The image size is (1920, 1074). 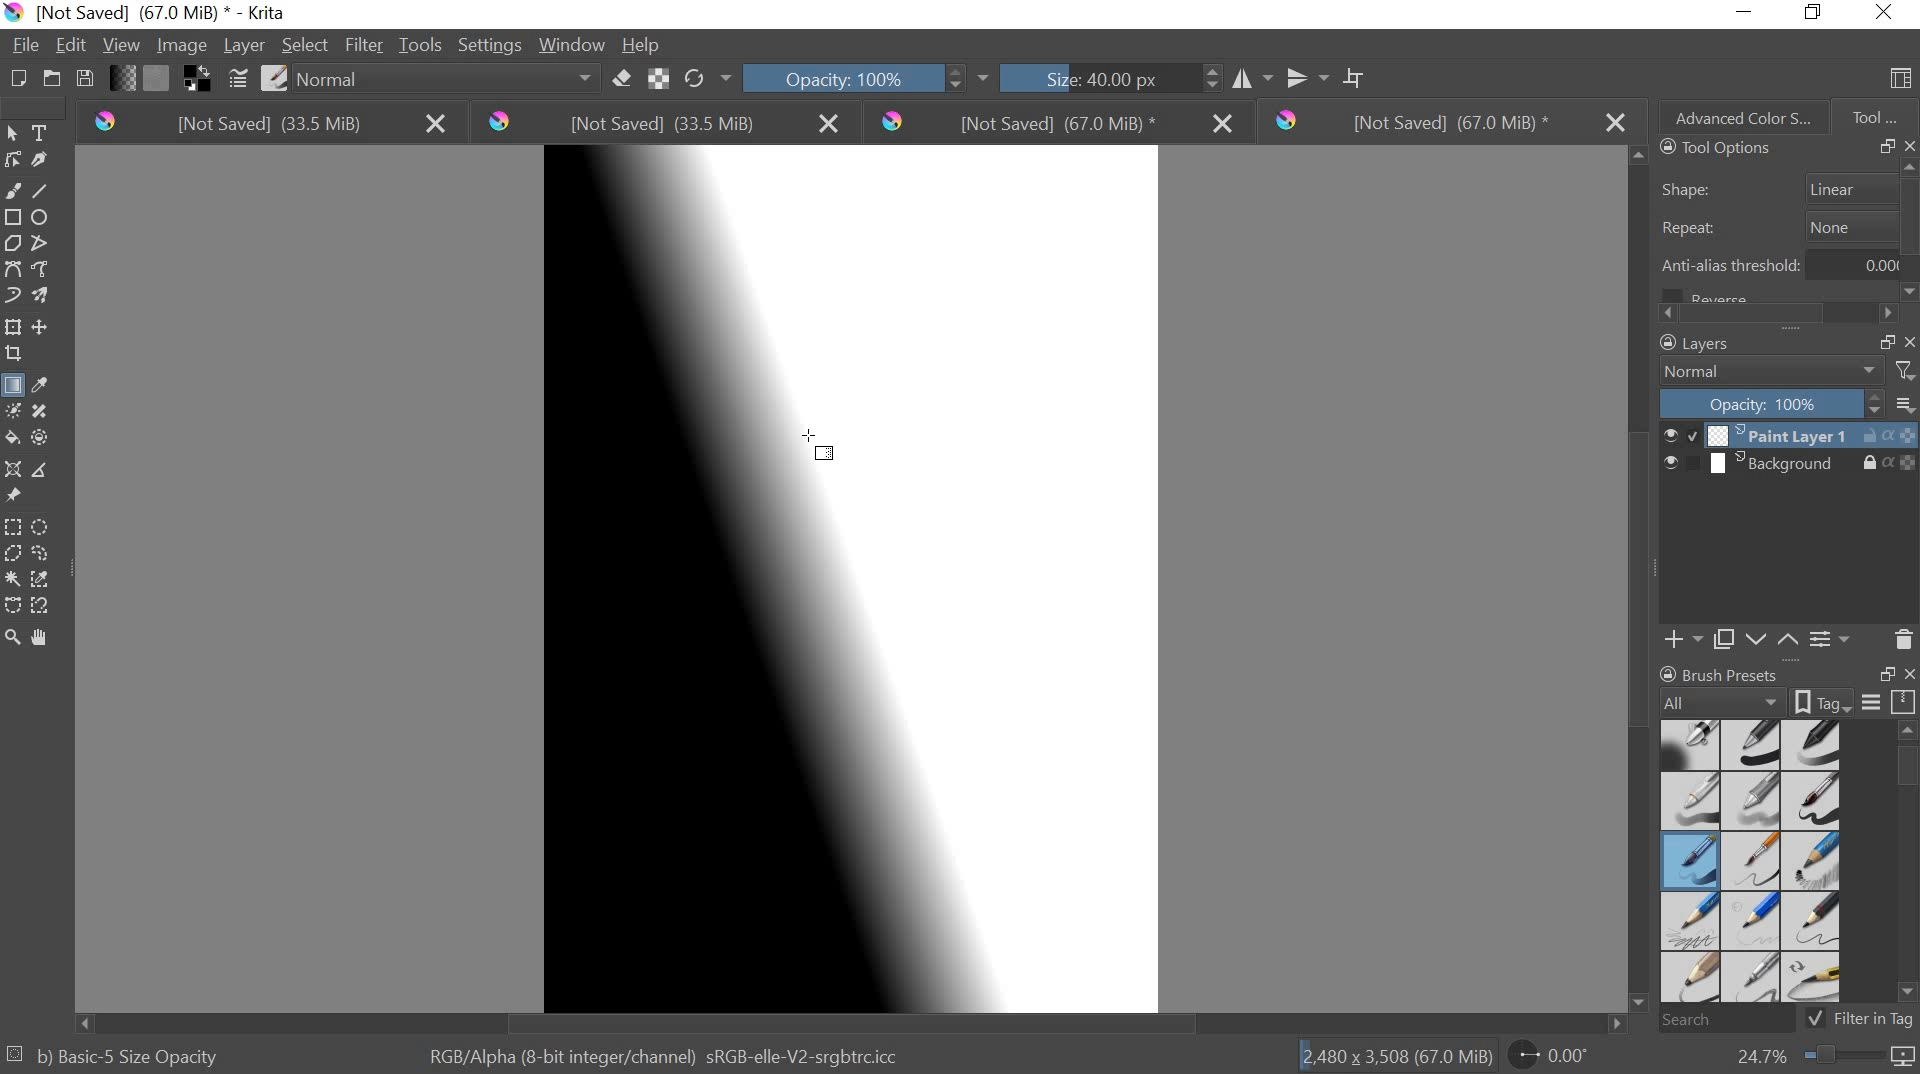 I want to click on text, so click(x=44, y=133).